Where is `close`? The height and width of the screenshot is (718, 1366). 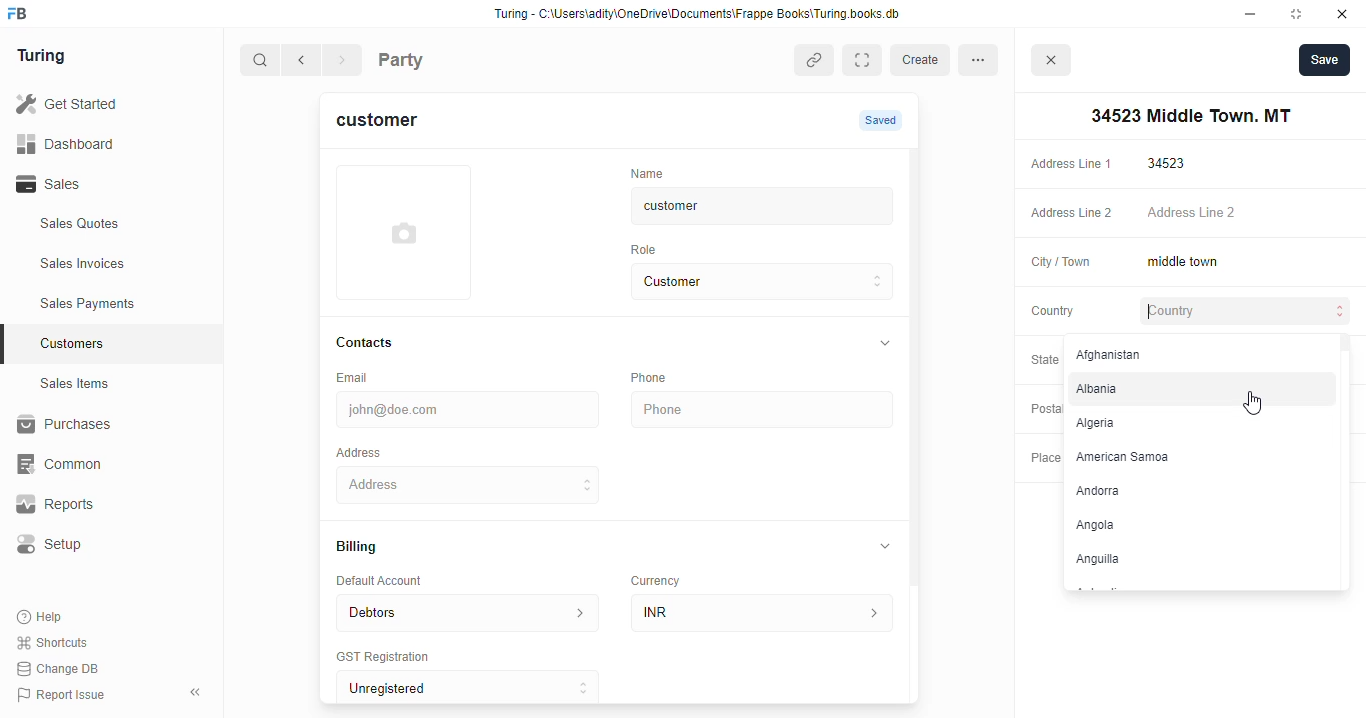 close is located at coordinates (1345, 14).